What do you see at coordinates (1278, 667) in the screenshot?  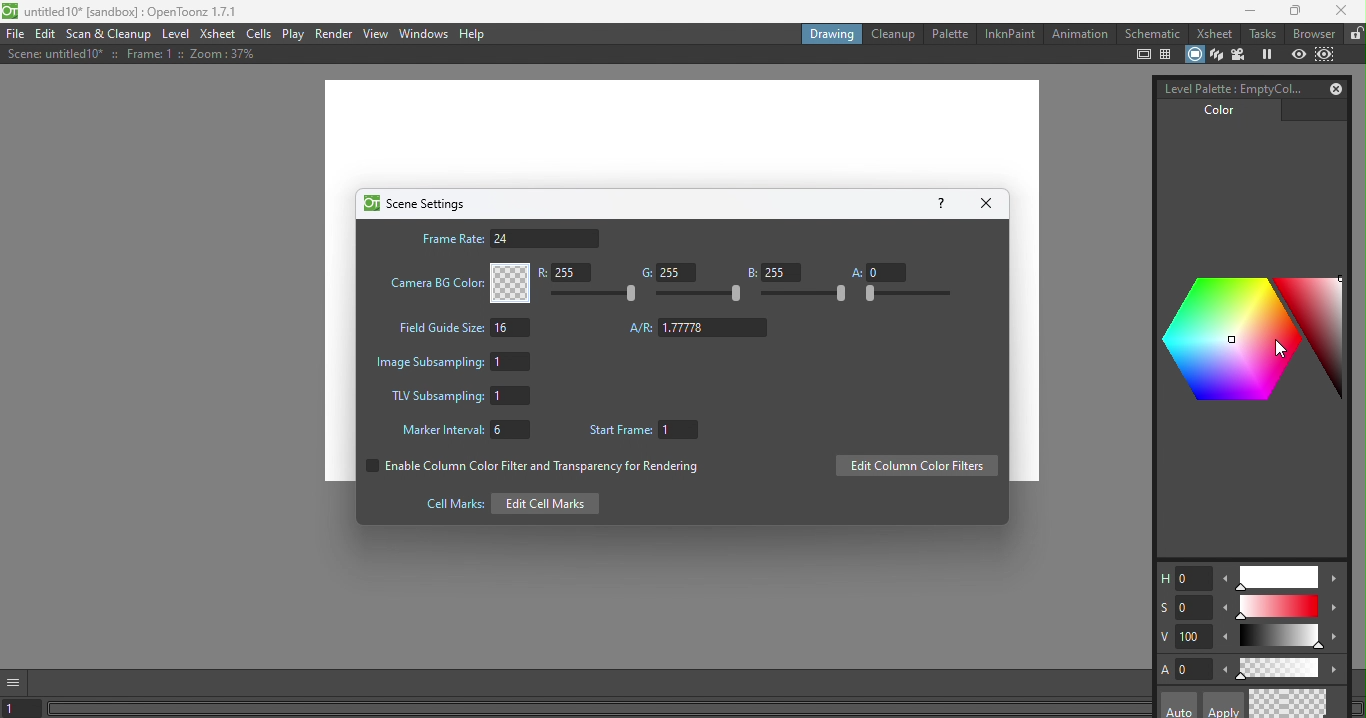 I see `Slide bar` at bounding box center [1278, 667].